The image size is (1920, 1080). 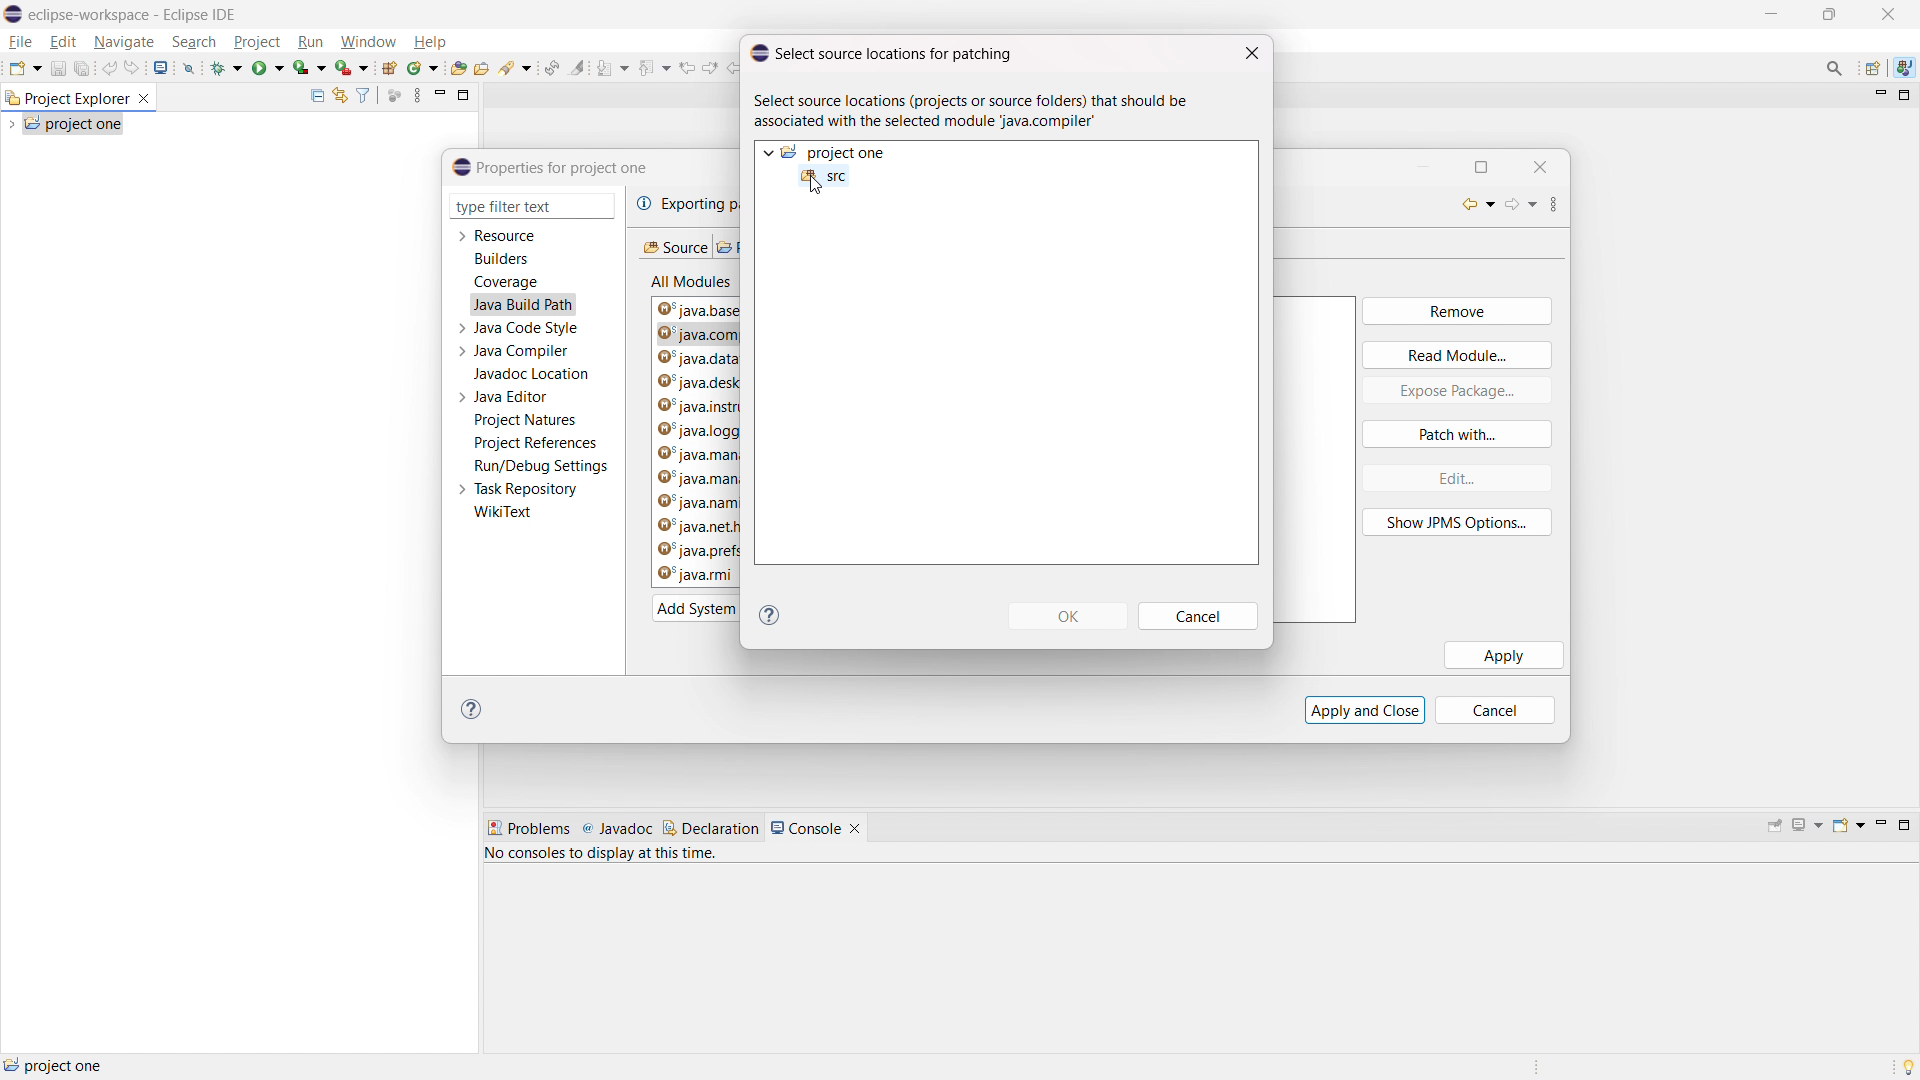 I want to click on view previous location, so click(x=687, y=66).